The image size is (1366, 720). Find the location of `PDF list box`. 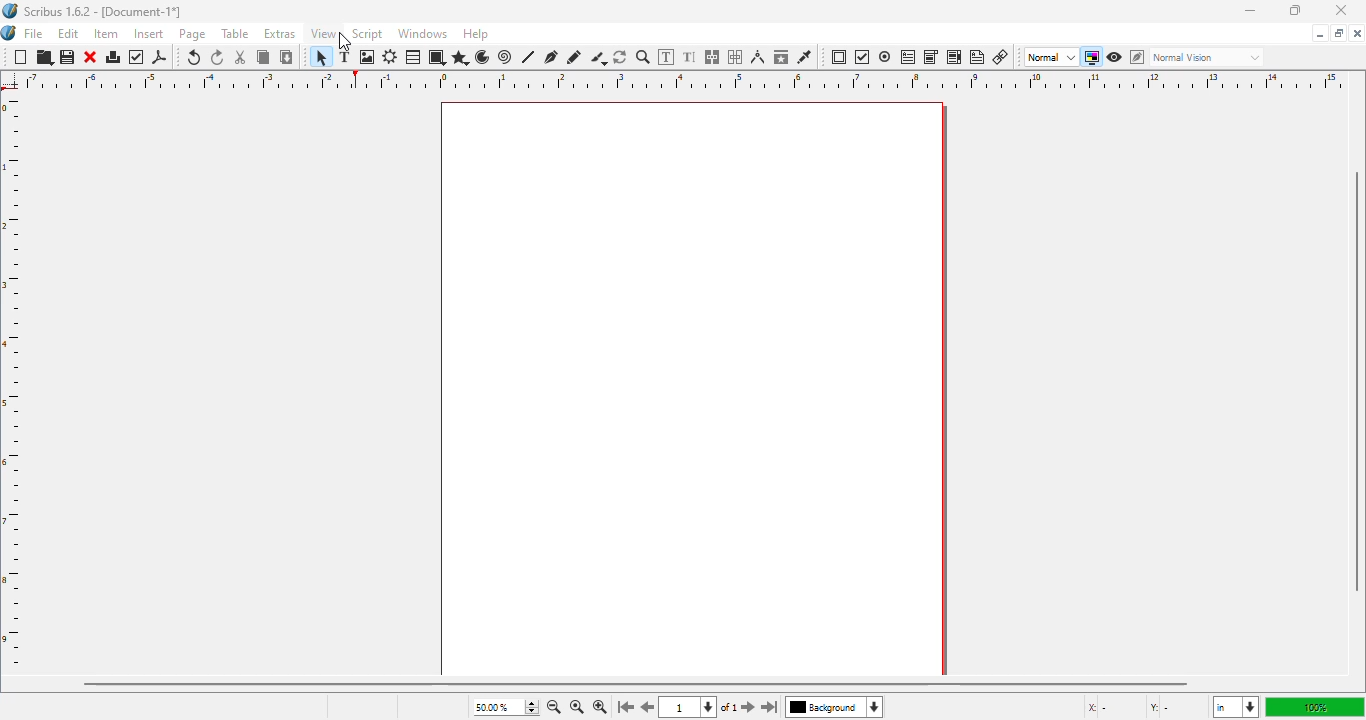

PDF list box is located at coordinates (954, 57).